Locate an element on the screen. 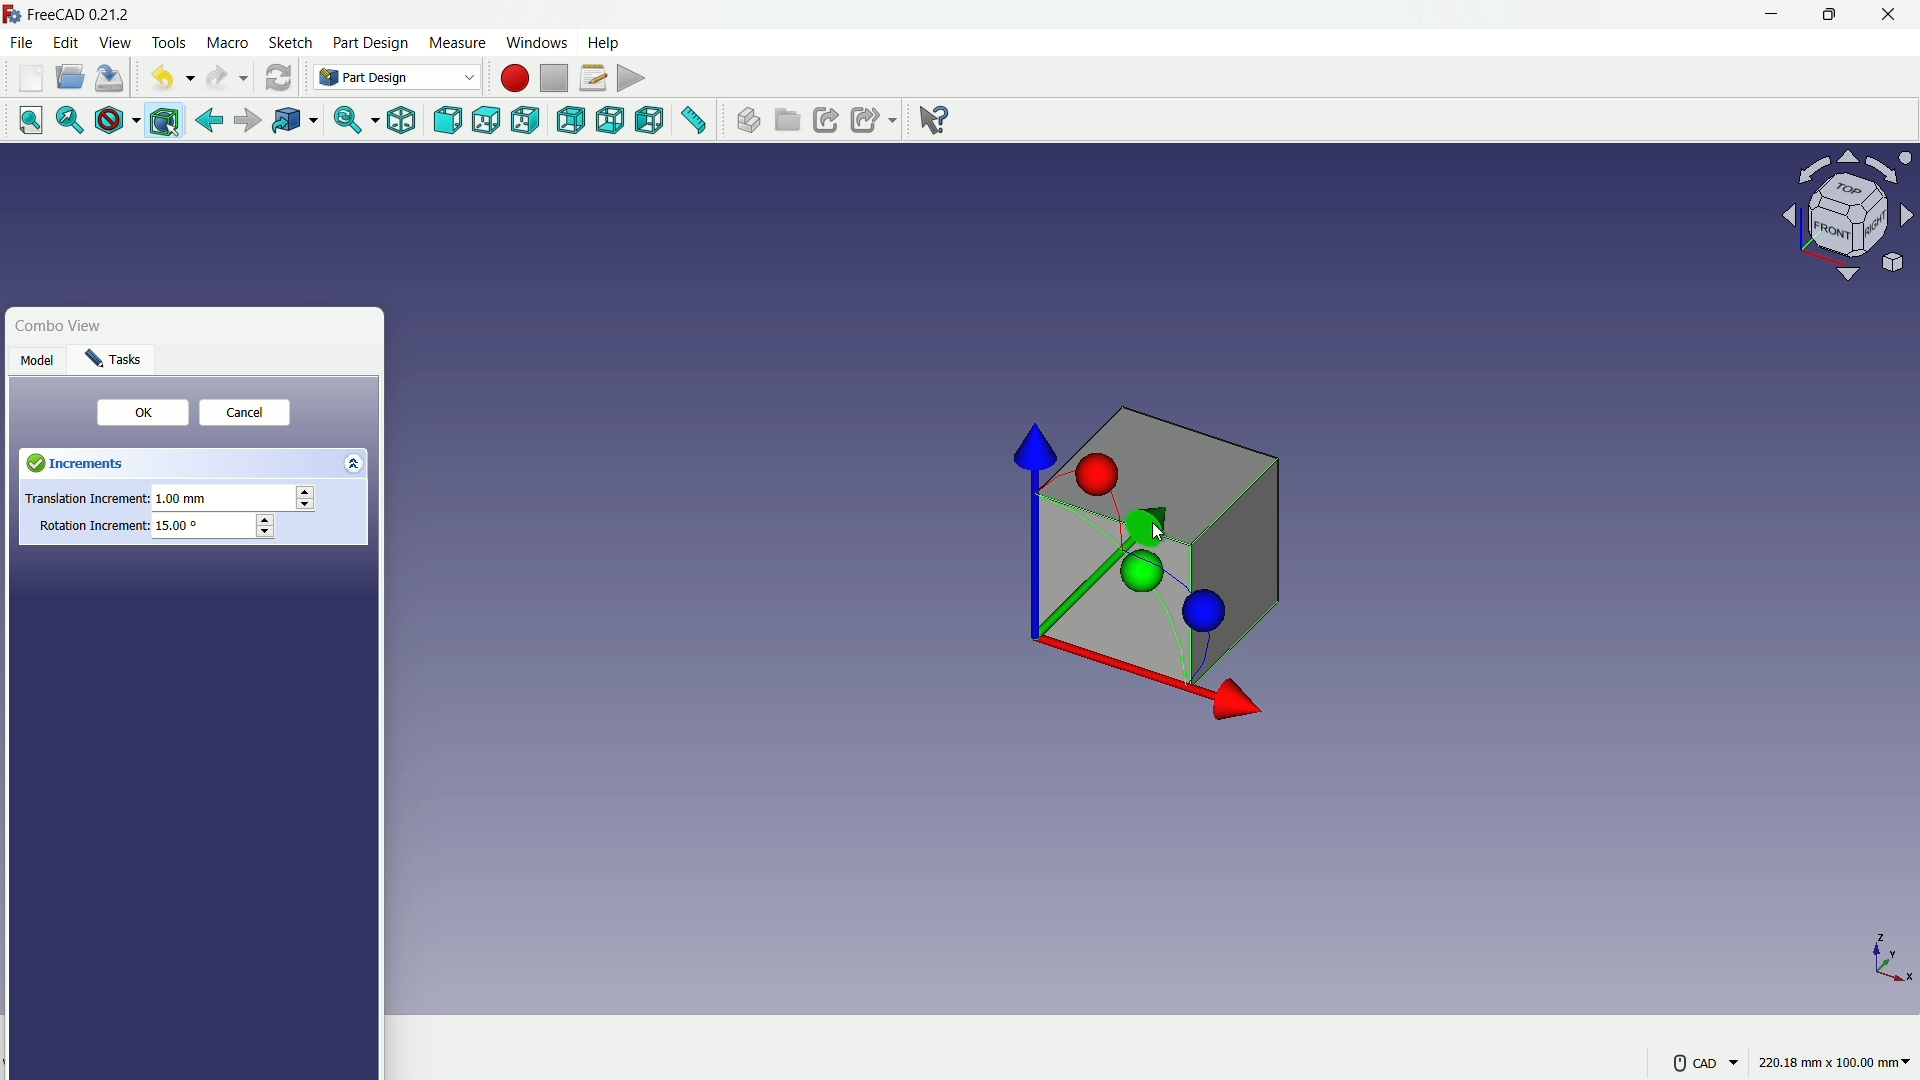 This screenshot has height=1080, width=1920. tools is located at coordinates (171, 43).